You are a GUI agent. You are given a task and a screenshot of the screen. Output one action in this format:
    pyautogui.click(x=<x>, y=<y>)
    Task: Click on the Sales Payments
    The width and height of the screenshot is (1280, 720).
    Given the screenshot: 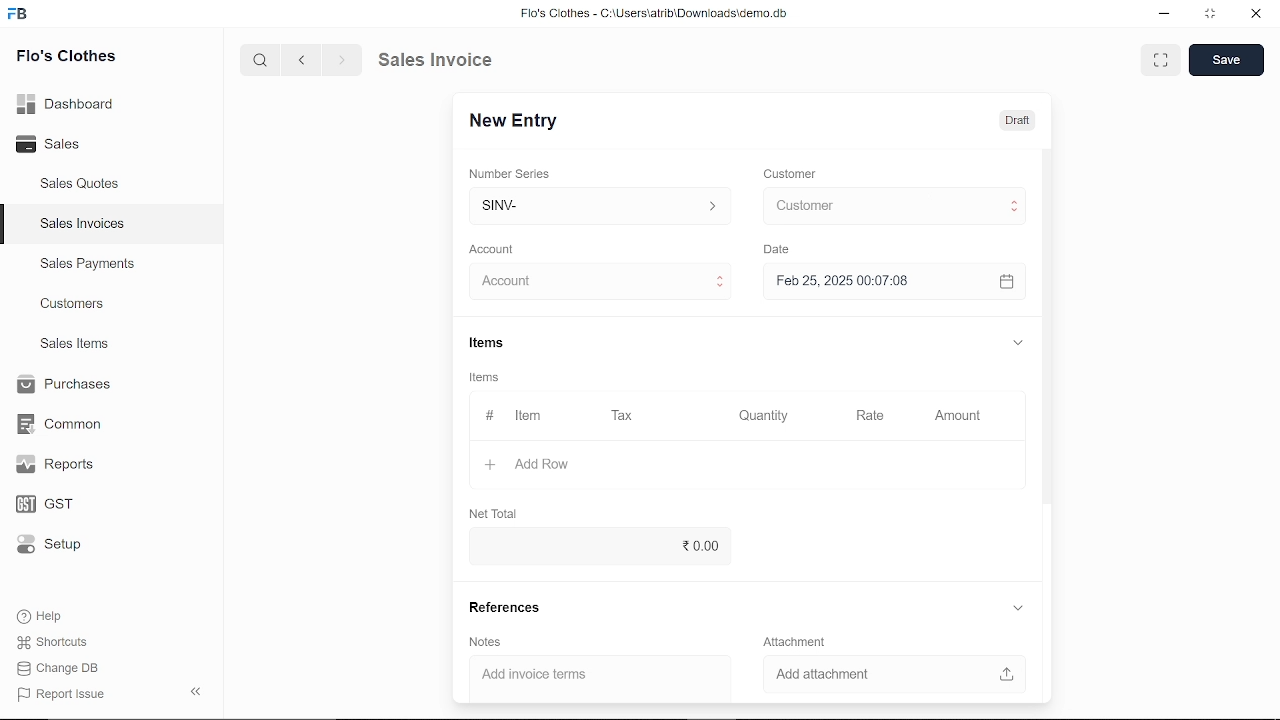 What is the action you would take?
    pyautogui.click(x=87, y=264)
    